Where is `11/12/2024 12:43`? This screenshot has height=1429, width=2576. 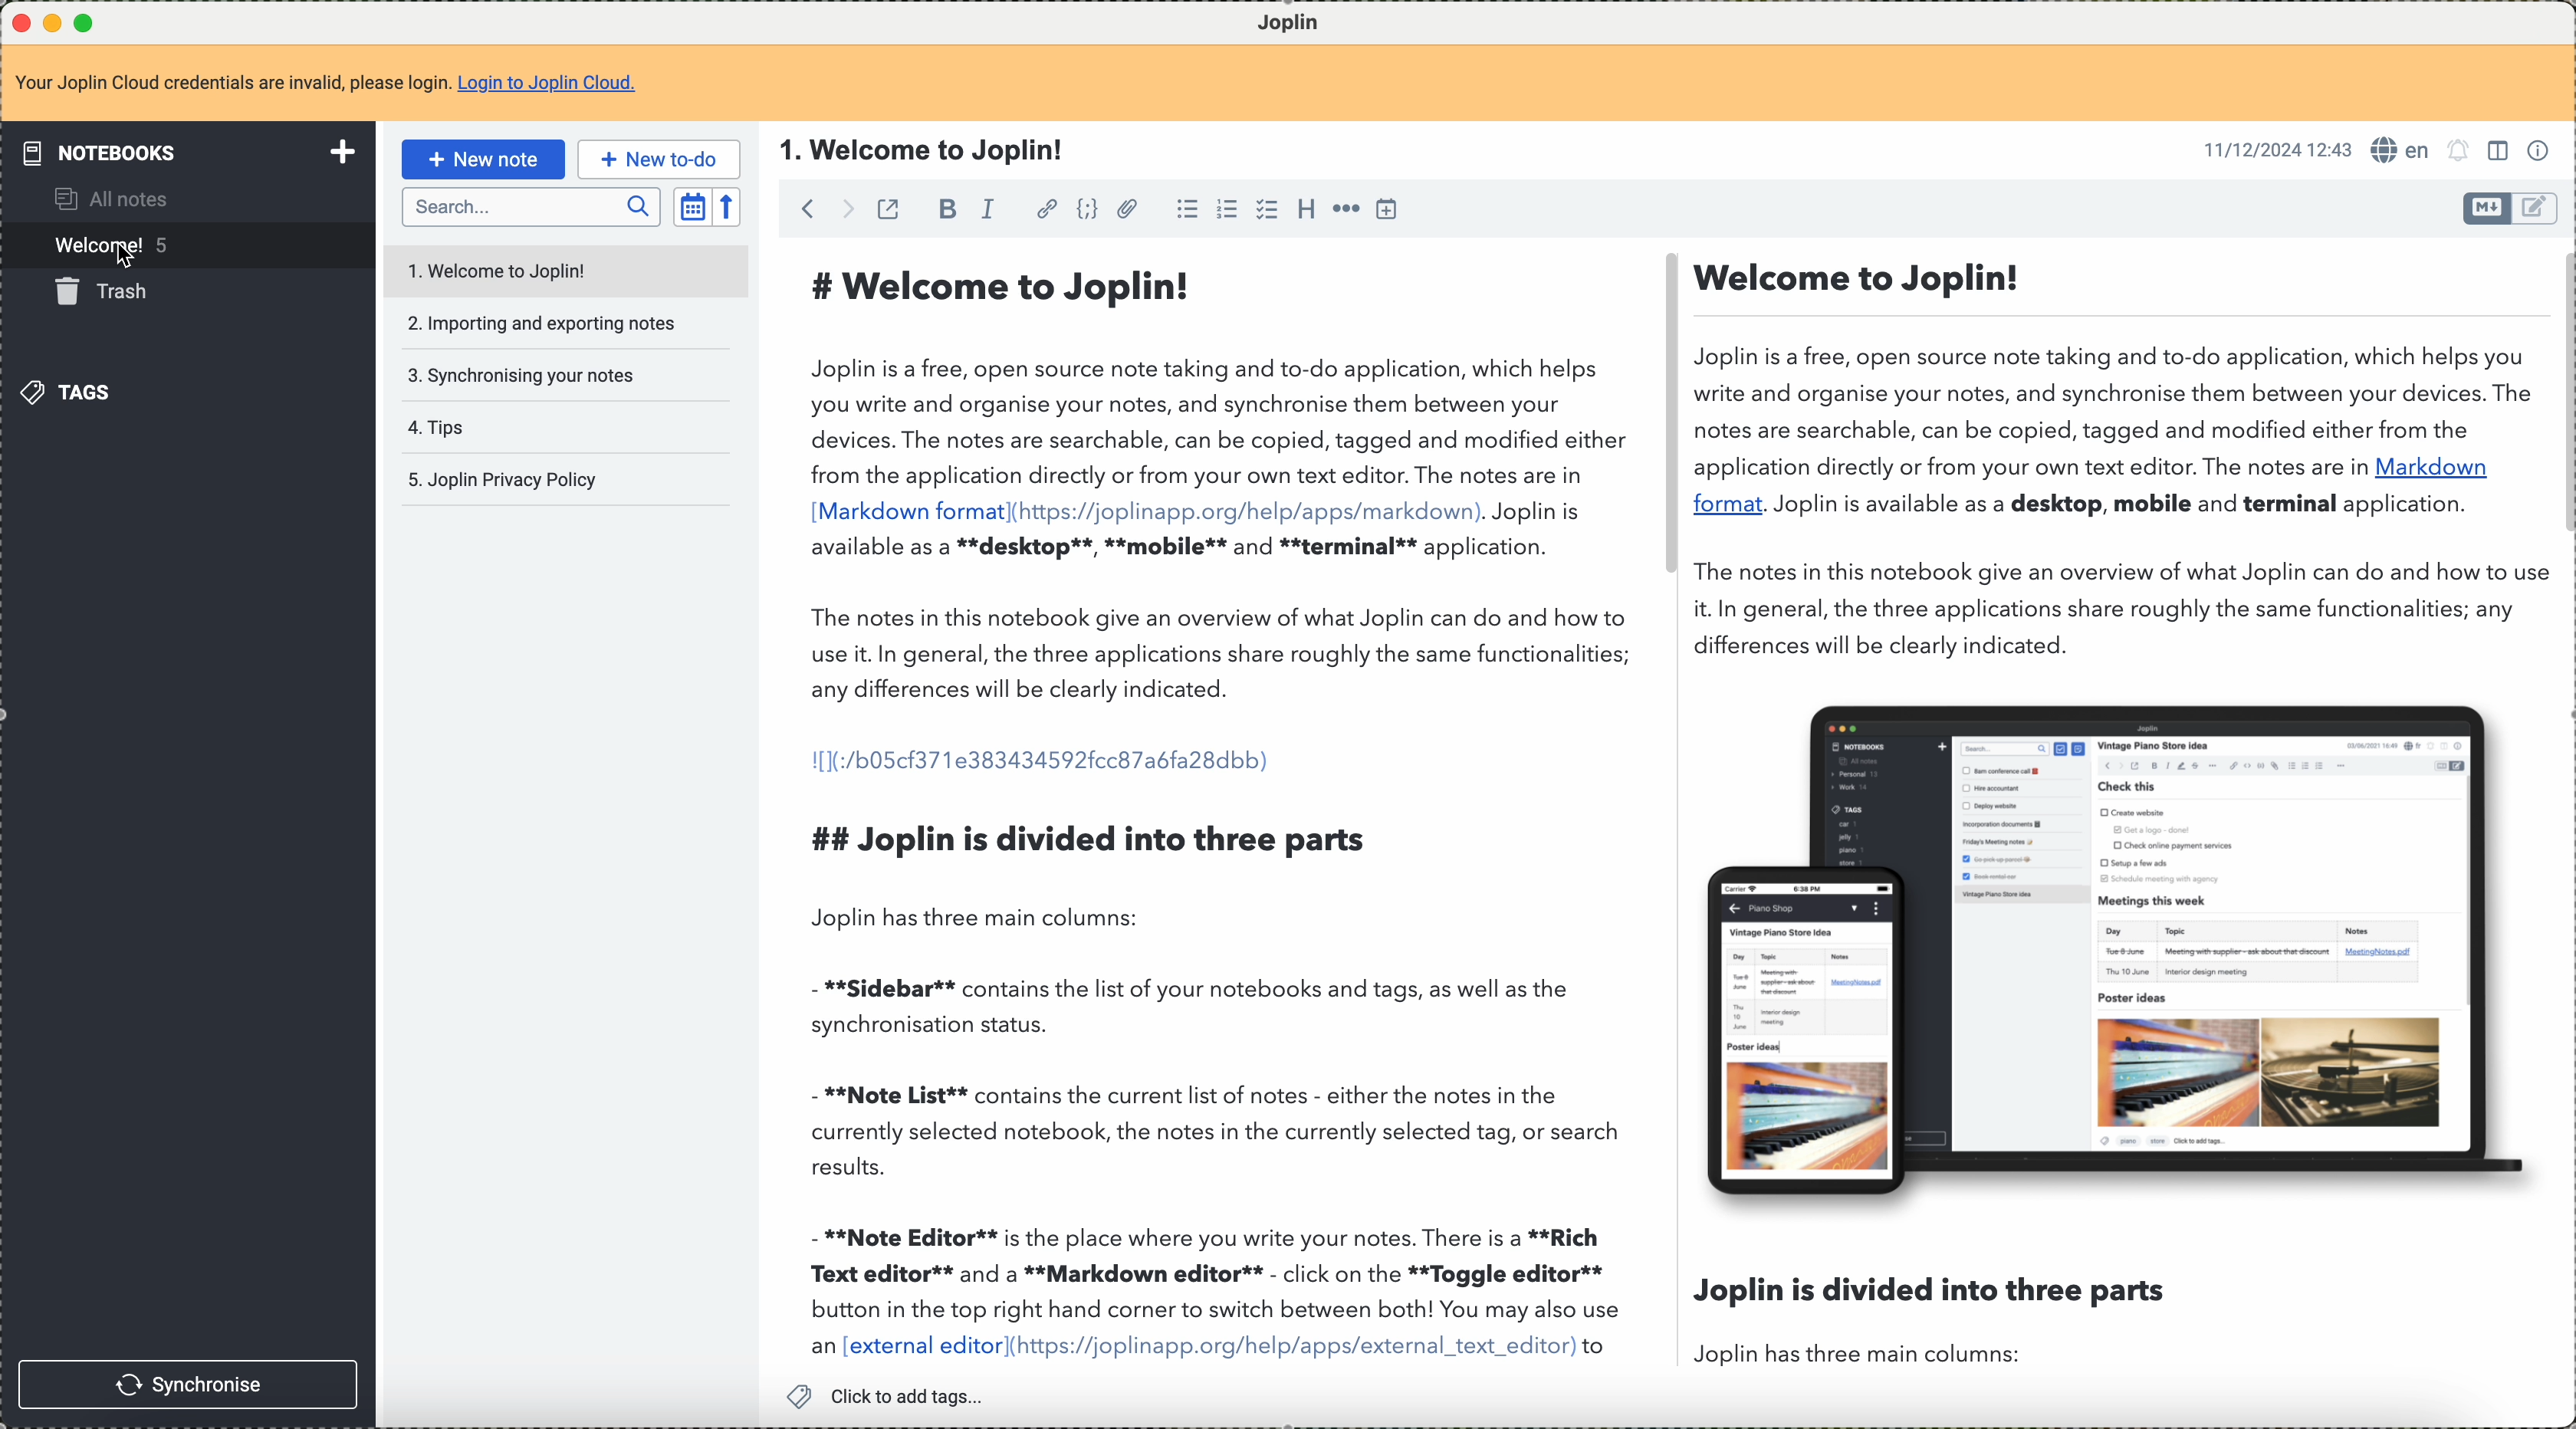 11/12/2024 12:43 is located at coordinates (2278, 150).